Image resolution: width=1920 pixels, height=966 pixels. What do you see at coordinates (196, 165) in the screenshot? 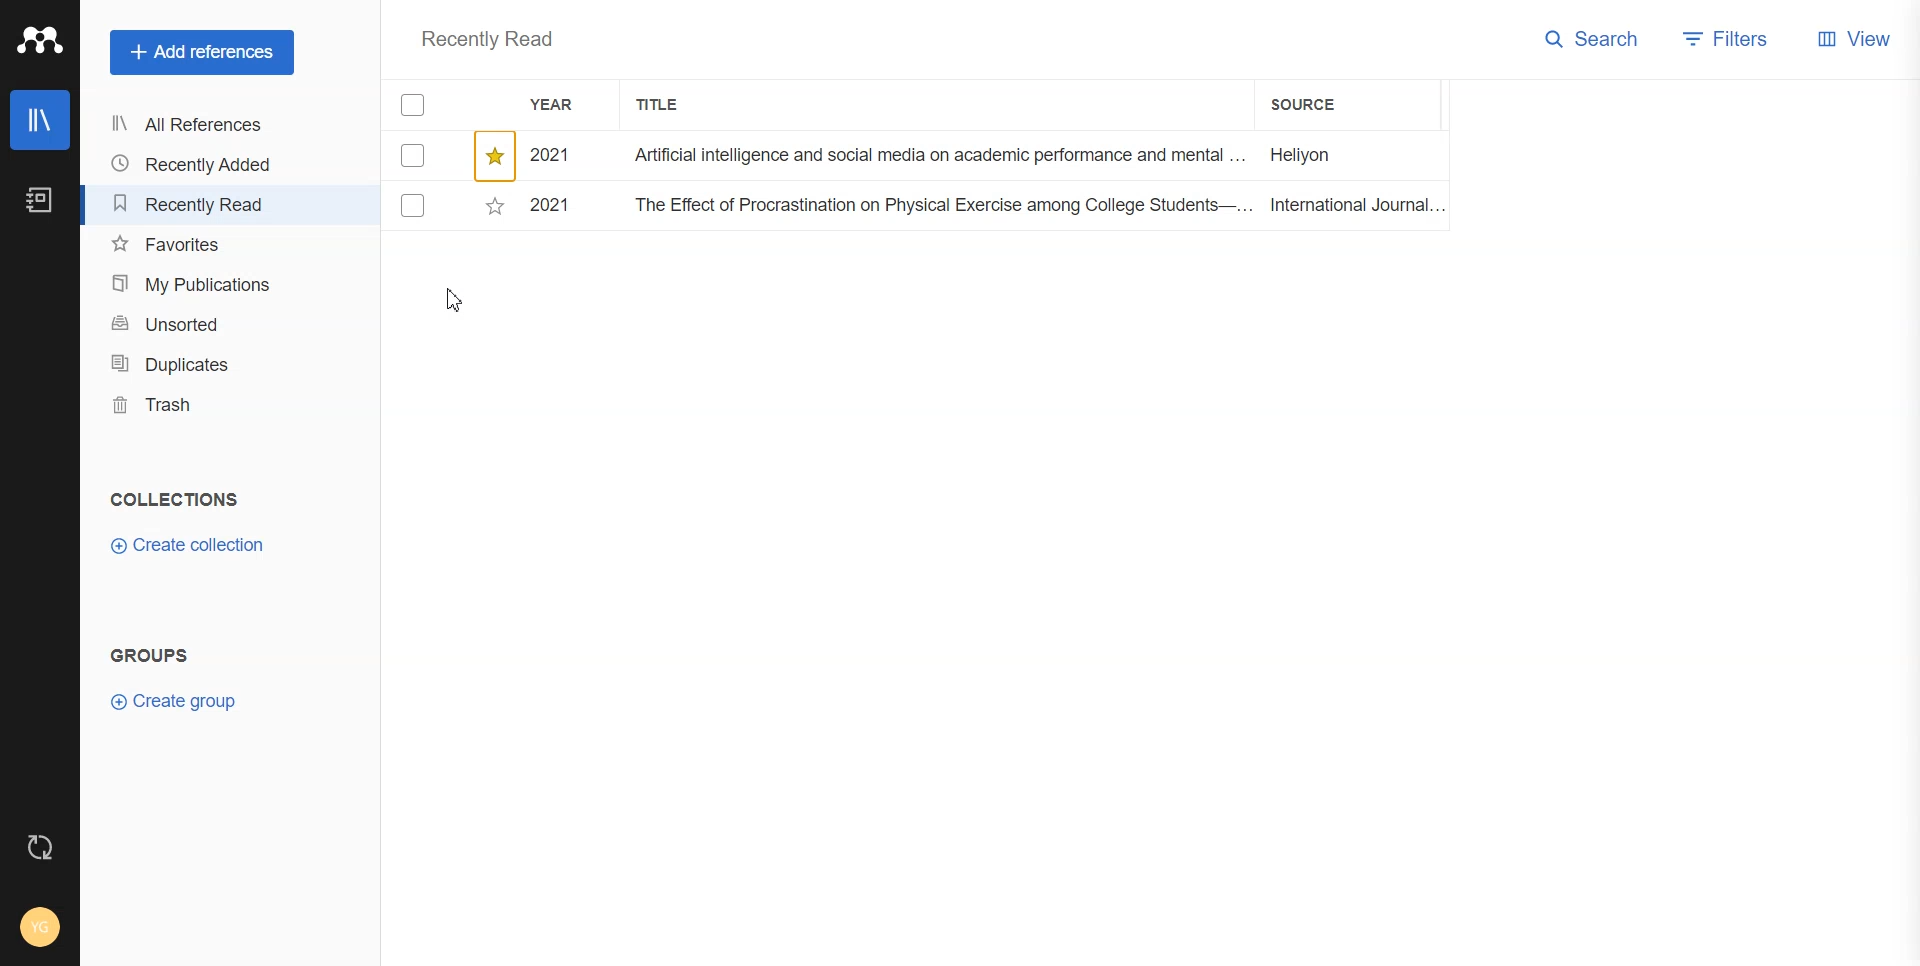
I see `Recently added` at bounding box center [196, 165].